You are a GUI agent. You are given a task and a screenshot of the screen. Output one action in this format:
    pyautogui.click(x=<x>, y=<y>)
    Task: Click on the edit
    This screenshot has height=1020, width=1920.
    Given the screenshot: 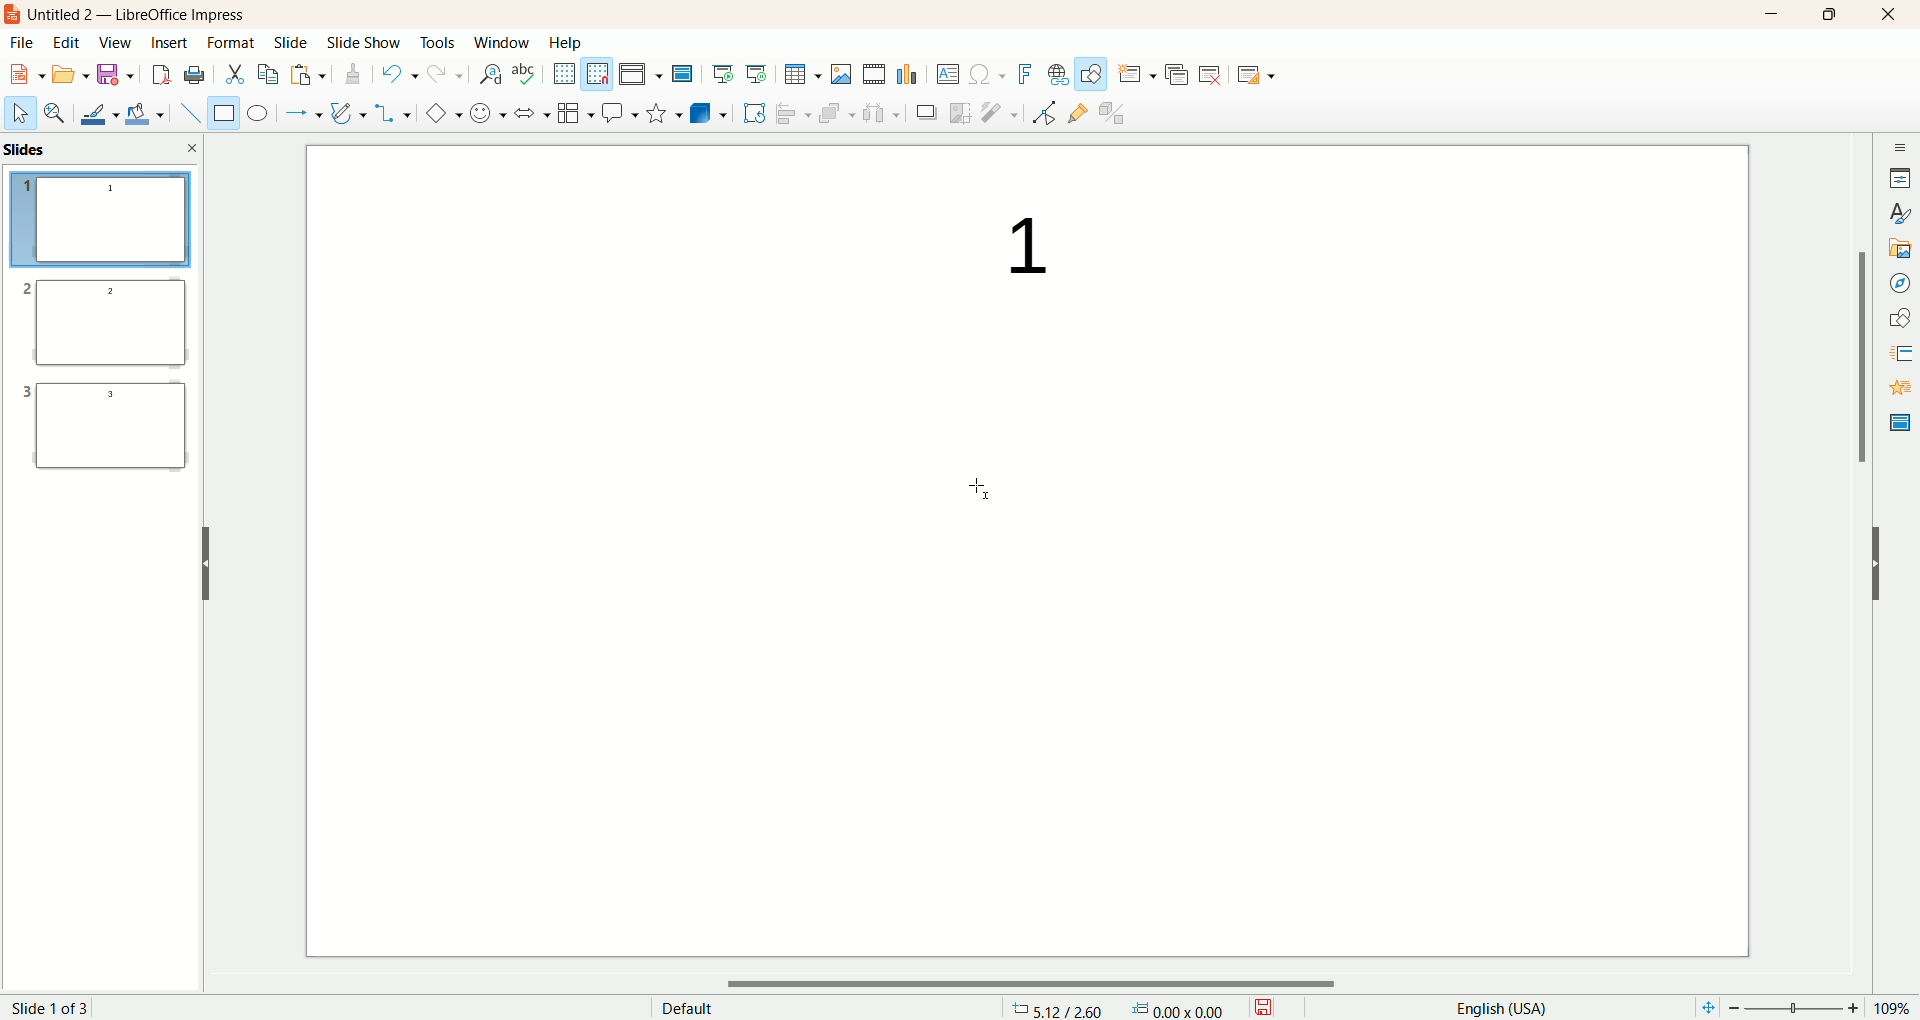 What is the action you would take?
    pyautogui.click(x=68, y=43)
    